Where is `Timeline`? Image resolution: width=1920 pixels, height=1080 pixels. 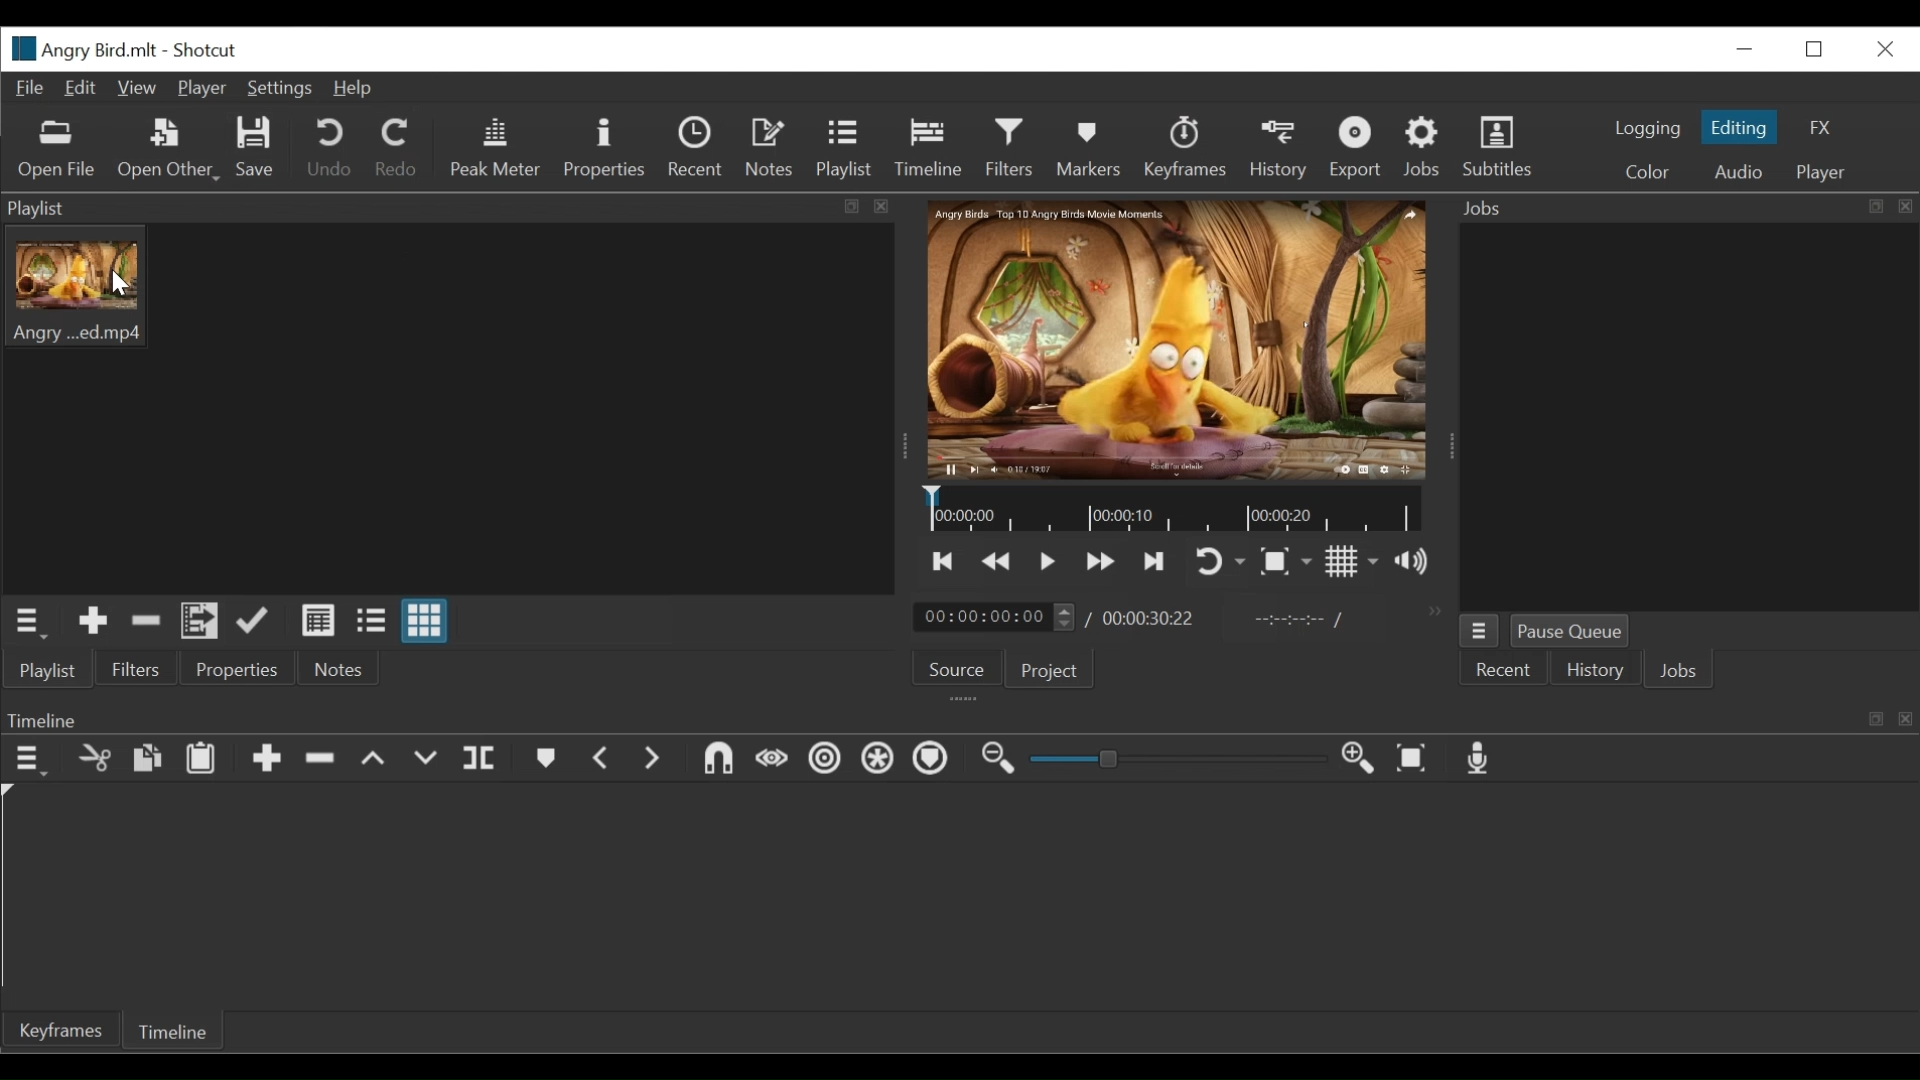
Timeline is located at coordinates (169, 1030).